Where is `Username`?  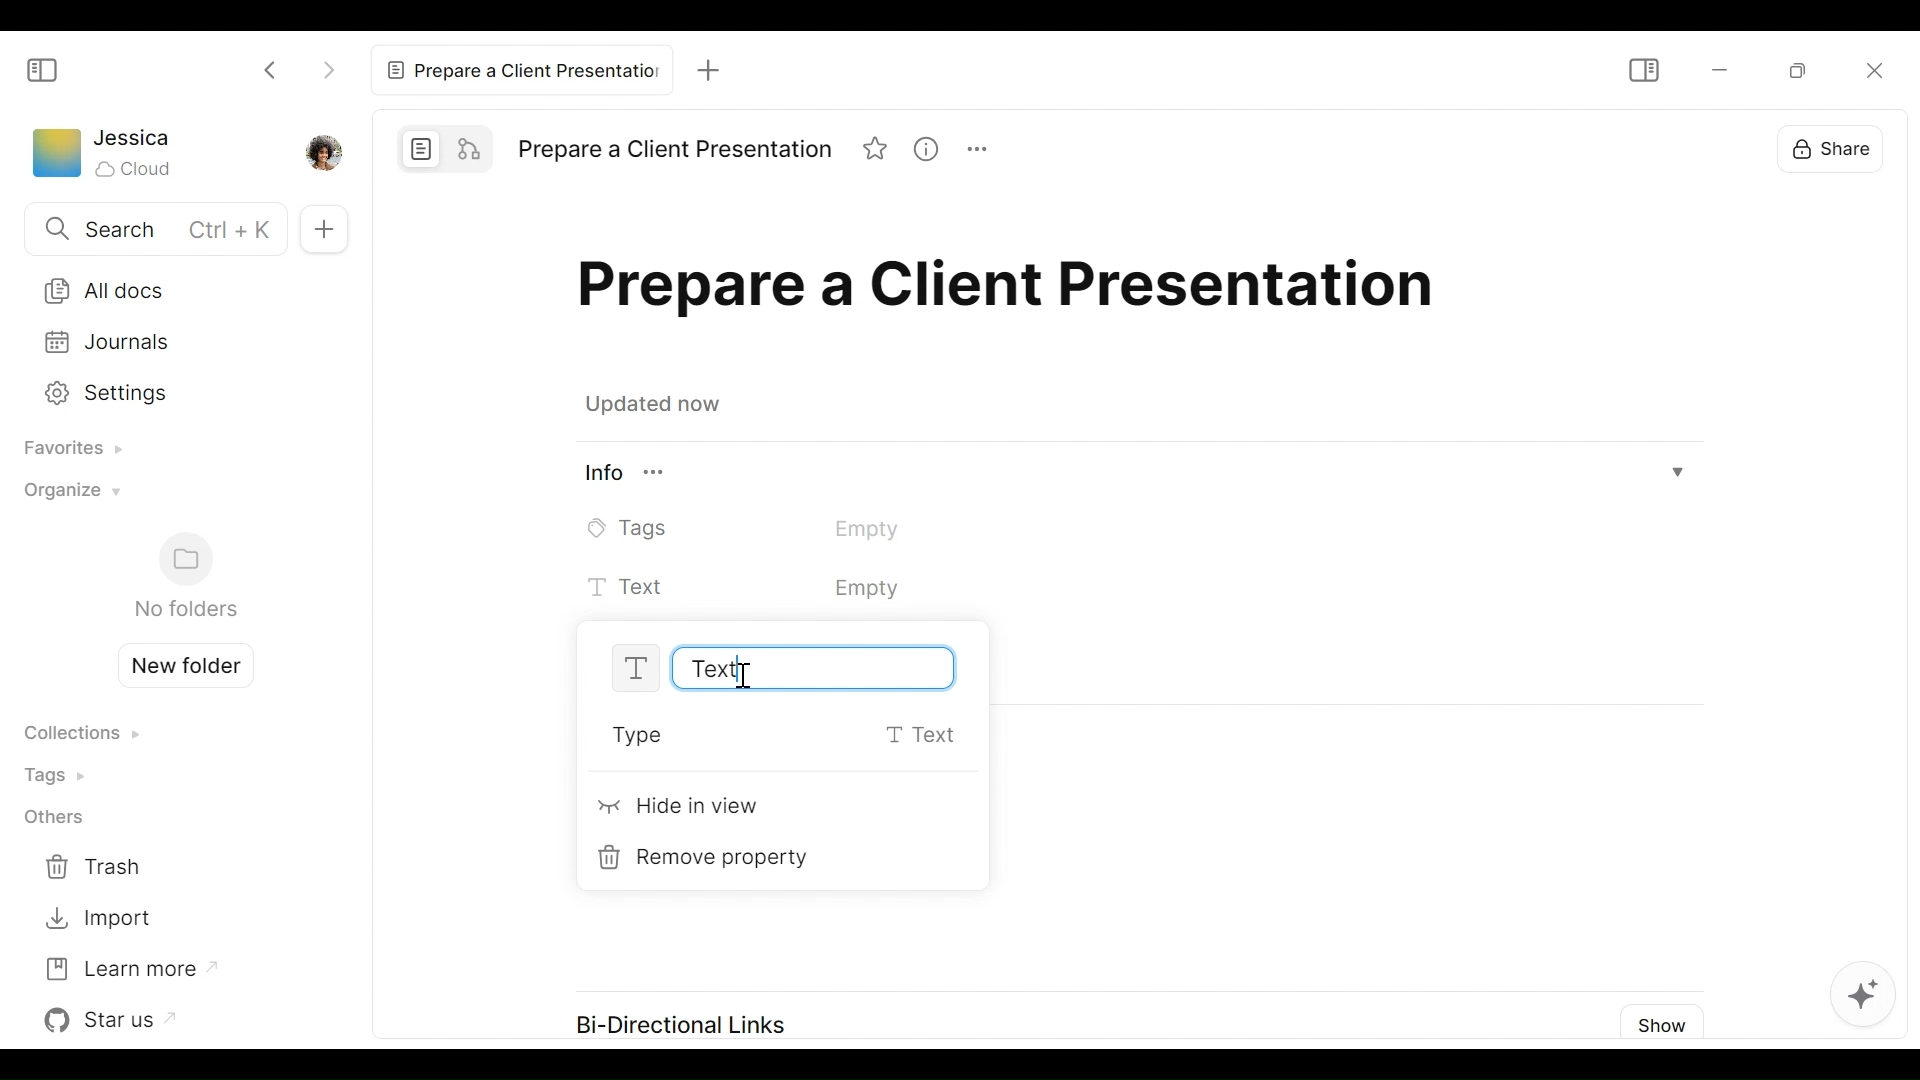 Username is located at coordinates (134, 139).